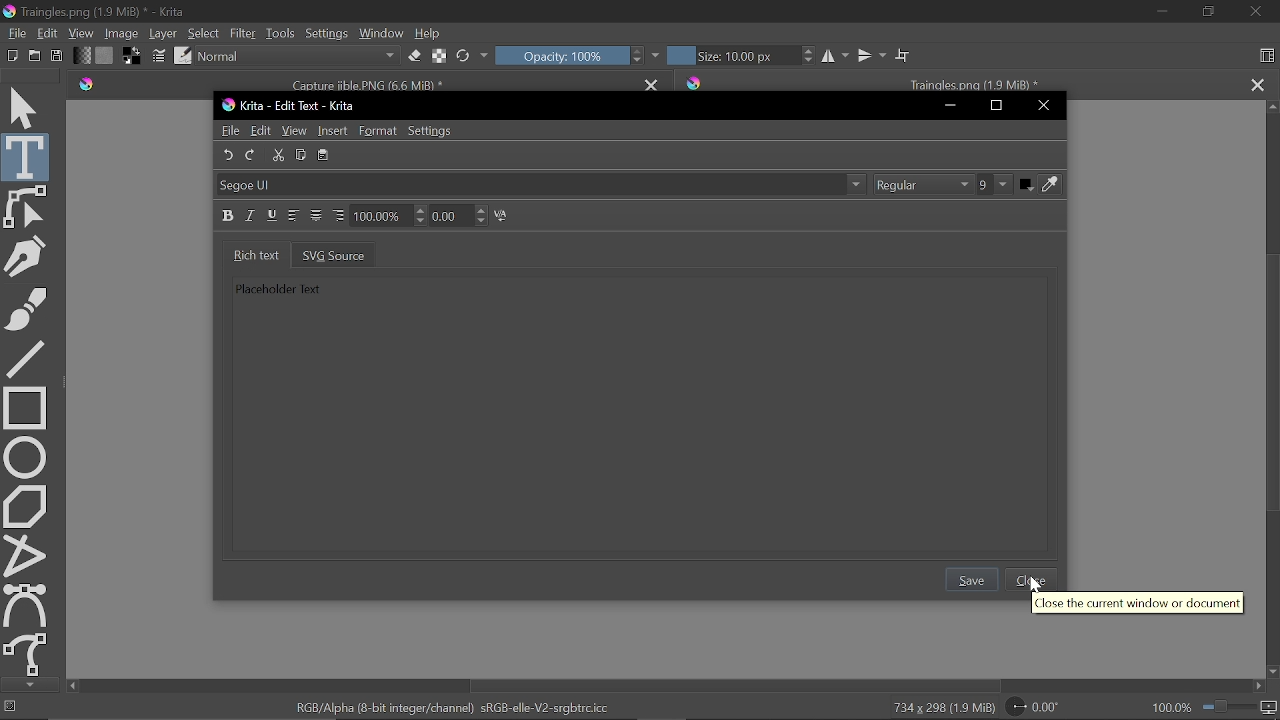  Describe the element at coordinates (460, 216) in the screenshot. I see `Letter spacing` at that location.